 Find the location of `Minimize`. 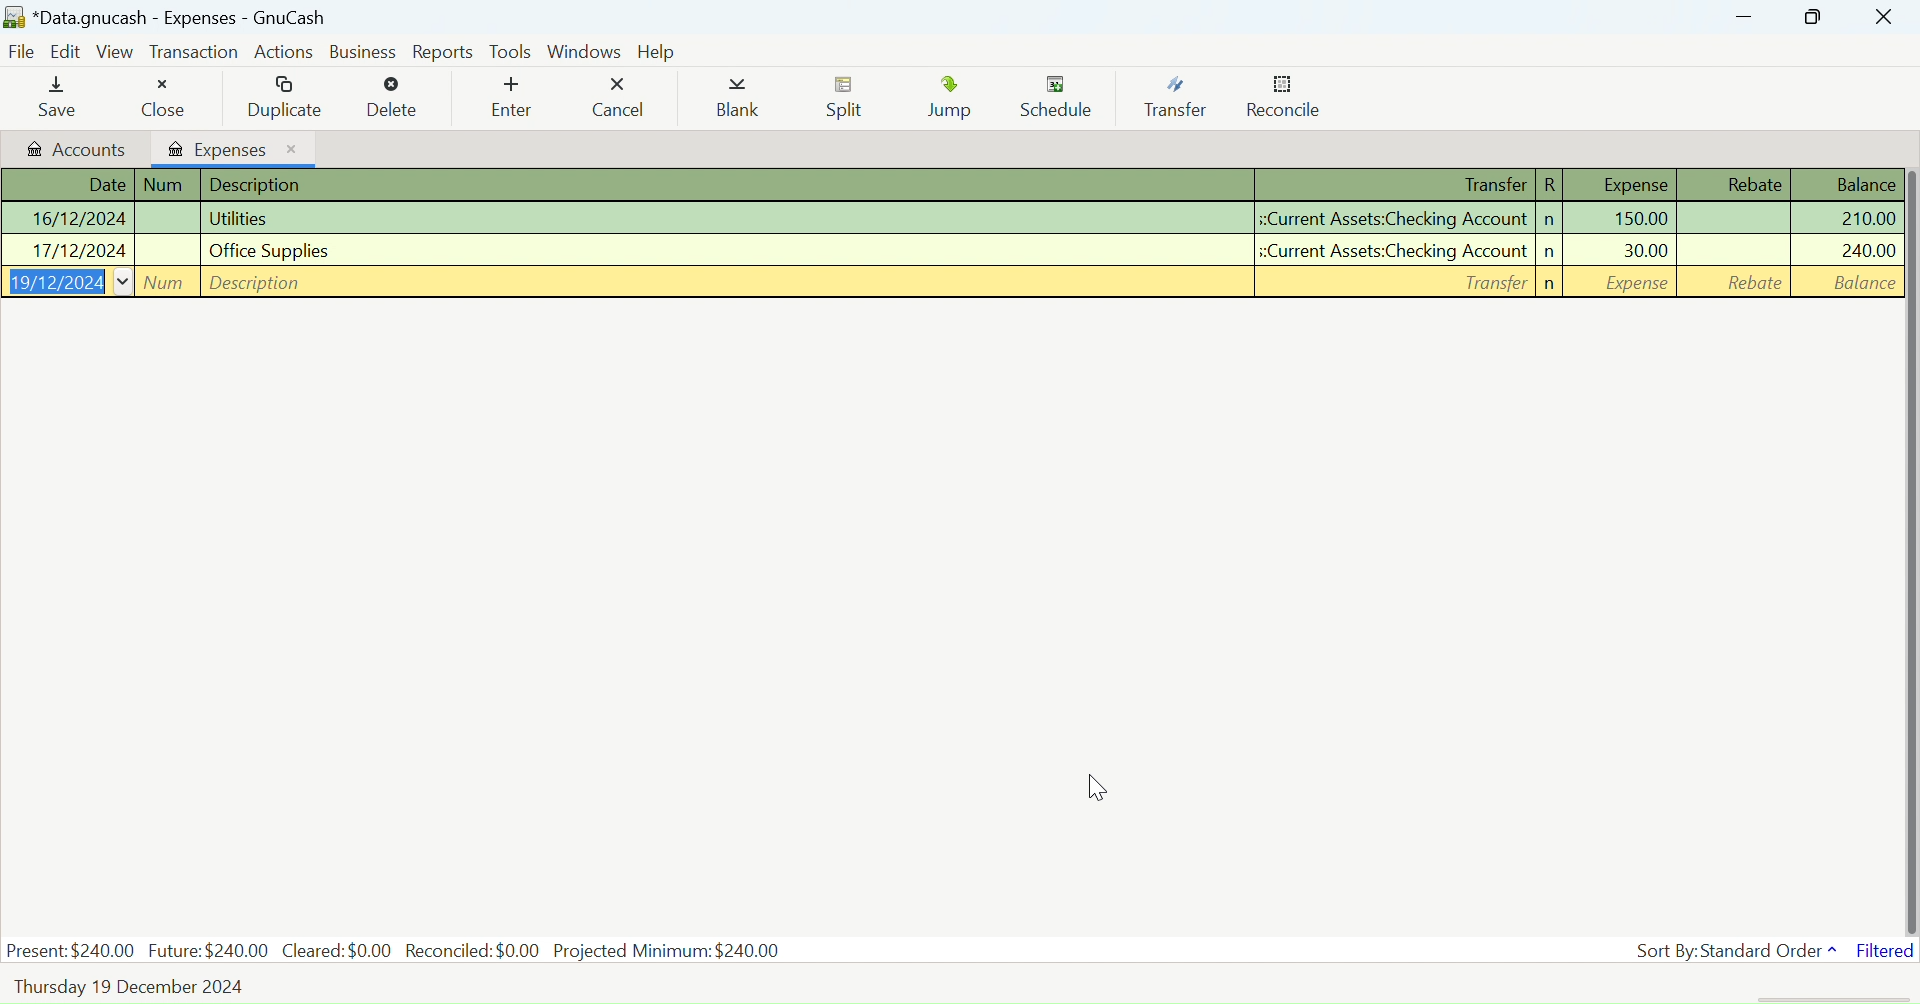

Minimize is located at coordinates (1814, 16).